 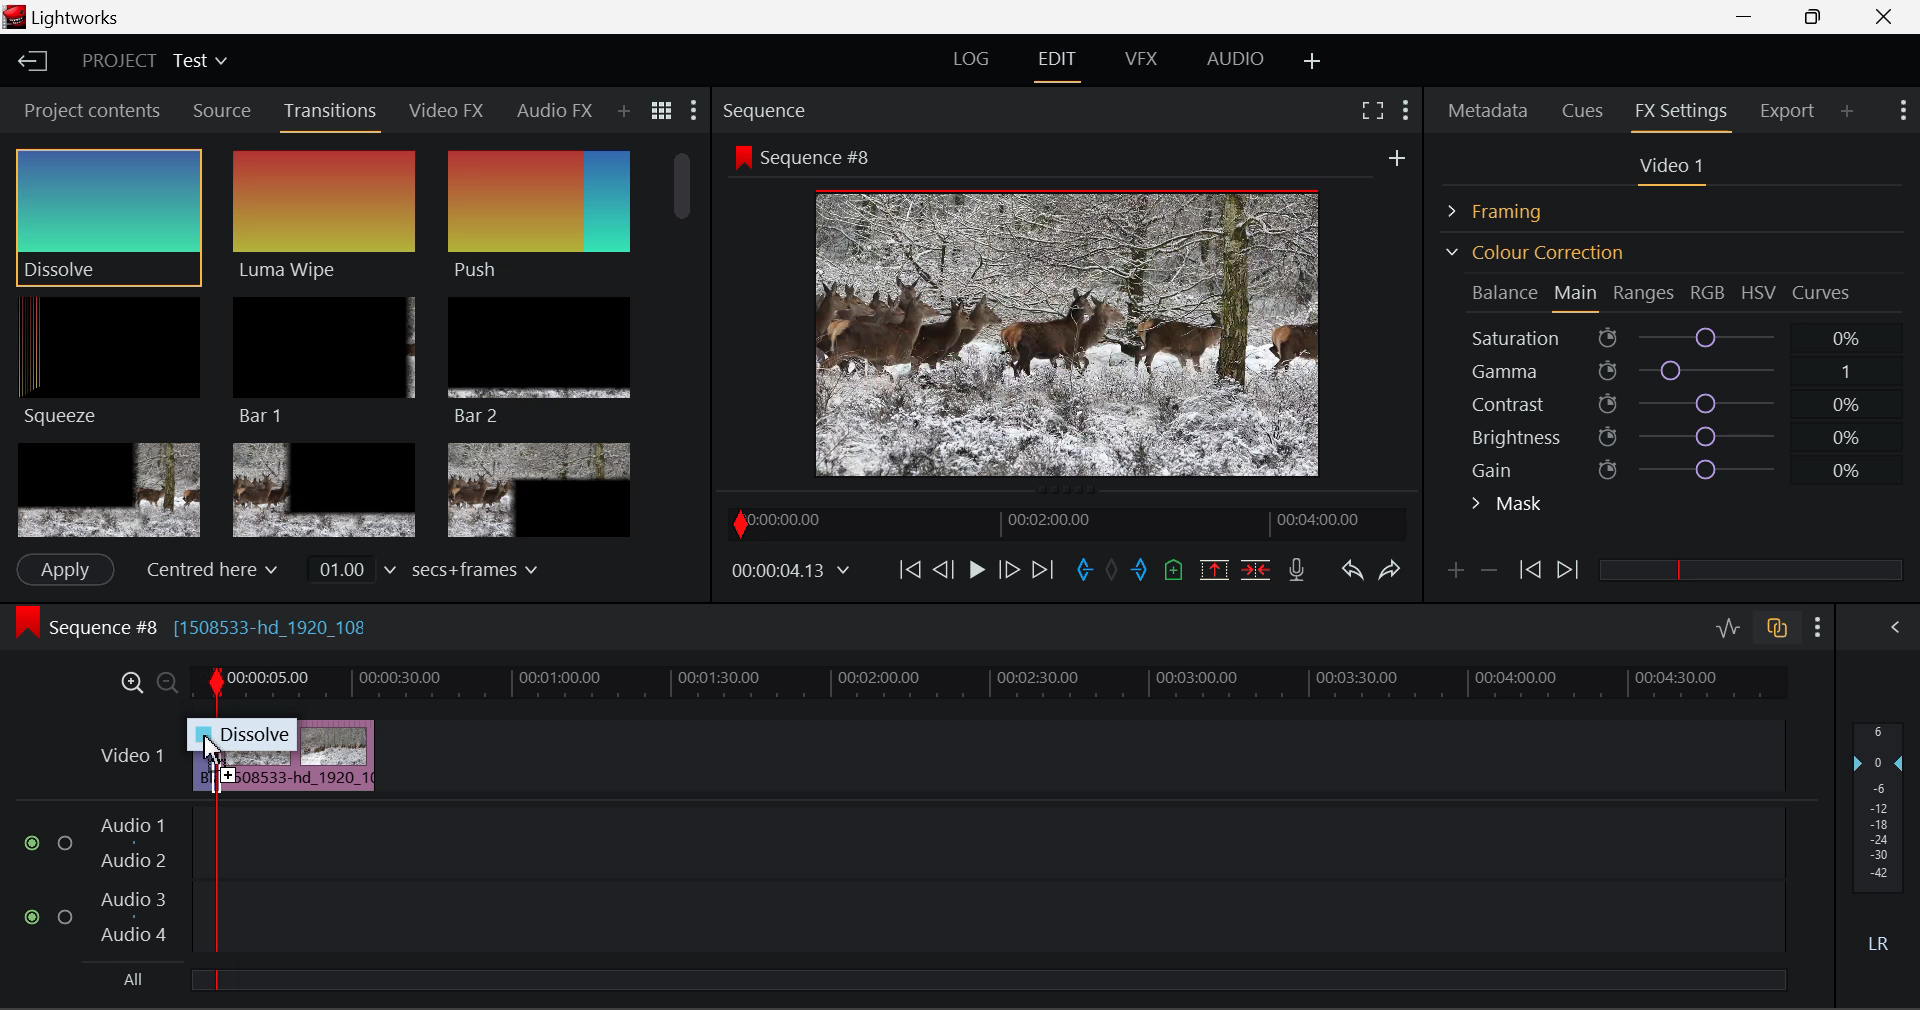 What do you see at coordinates (130, 753) in the screenshot?
I see `Video 1` at bounding box center [130, 753].